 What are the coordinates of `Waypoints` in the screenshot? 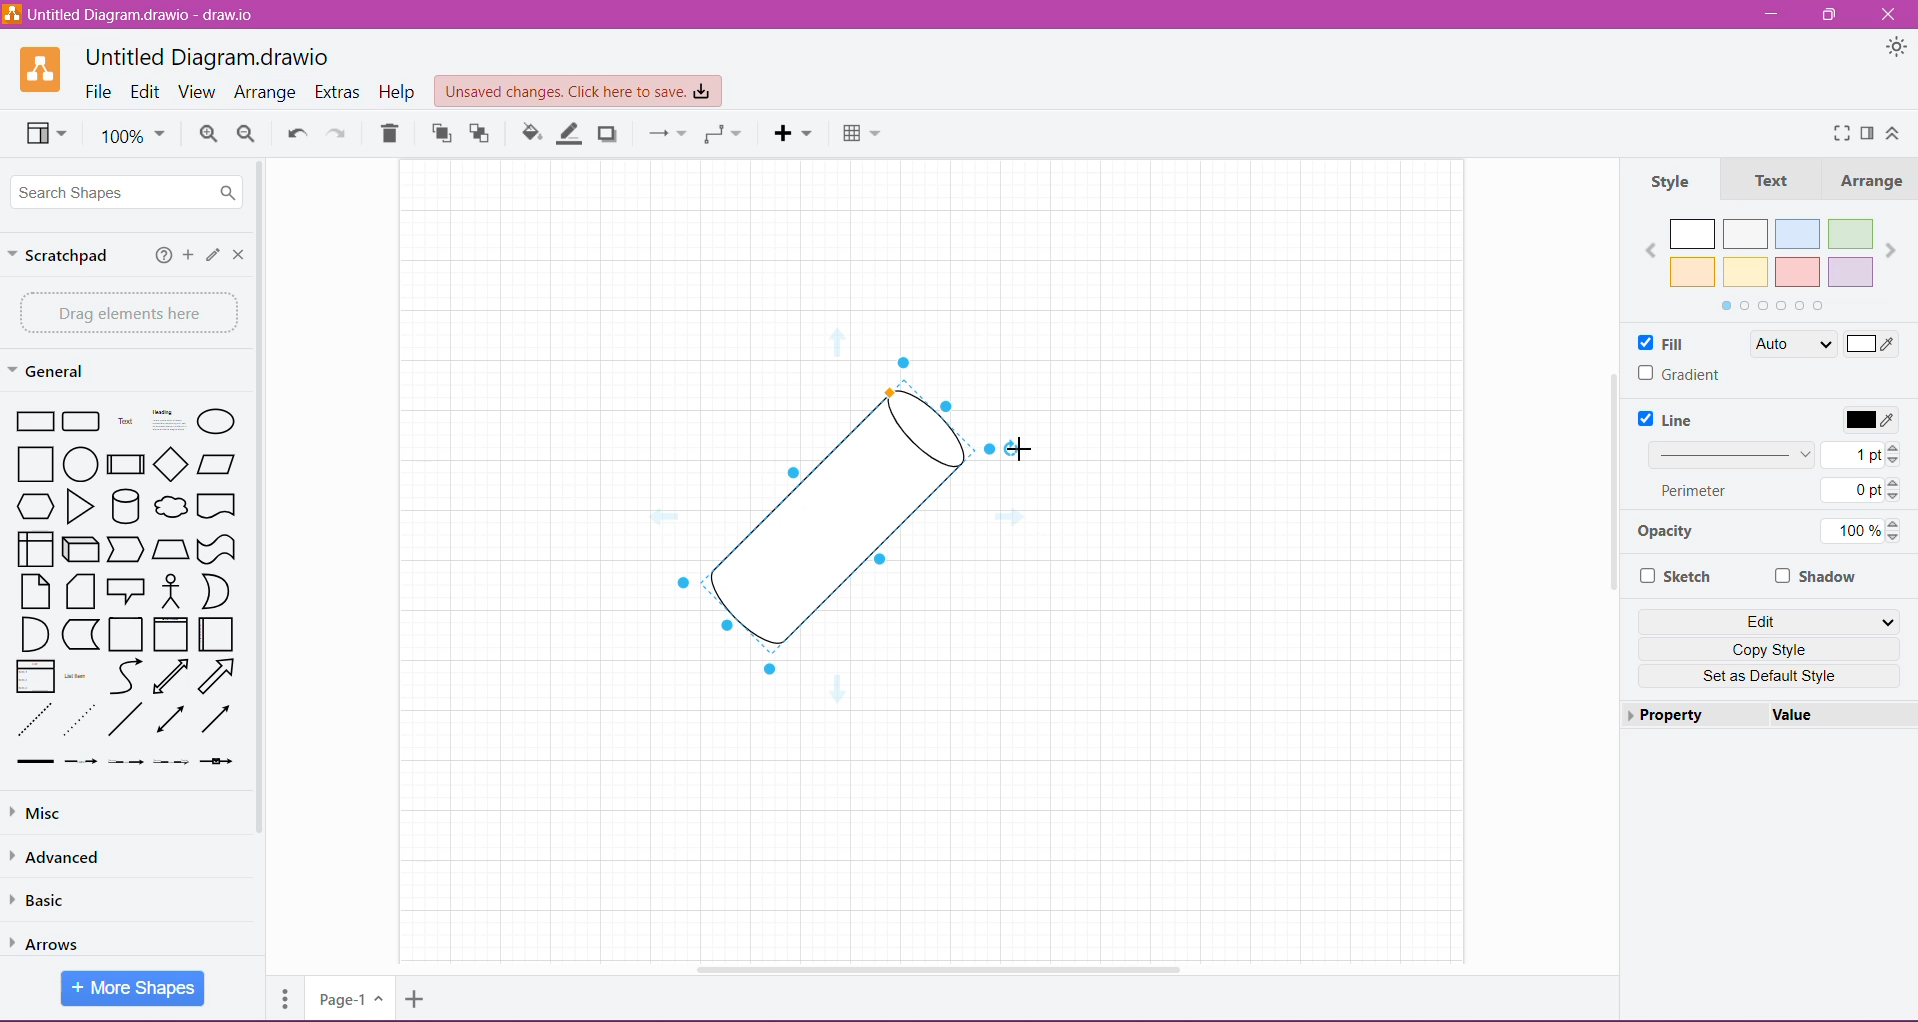 It's located at (721, 136).